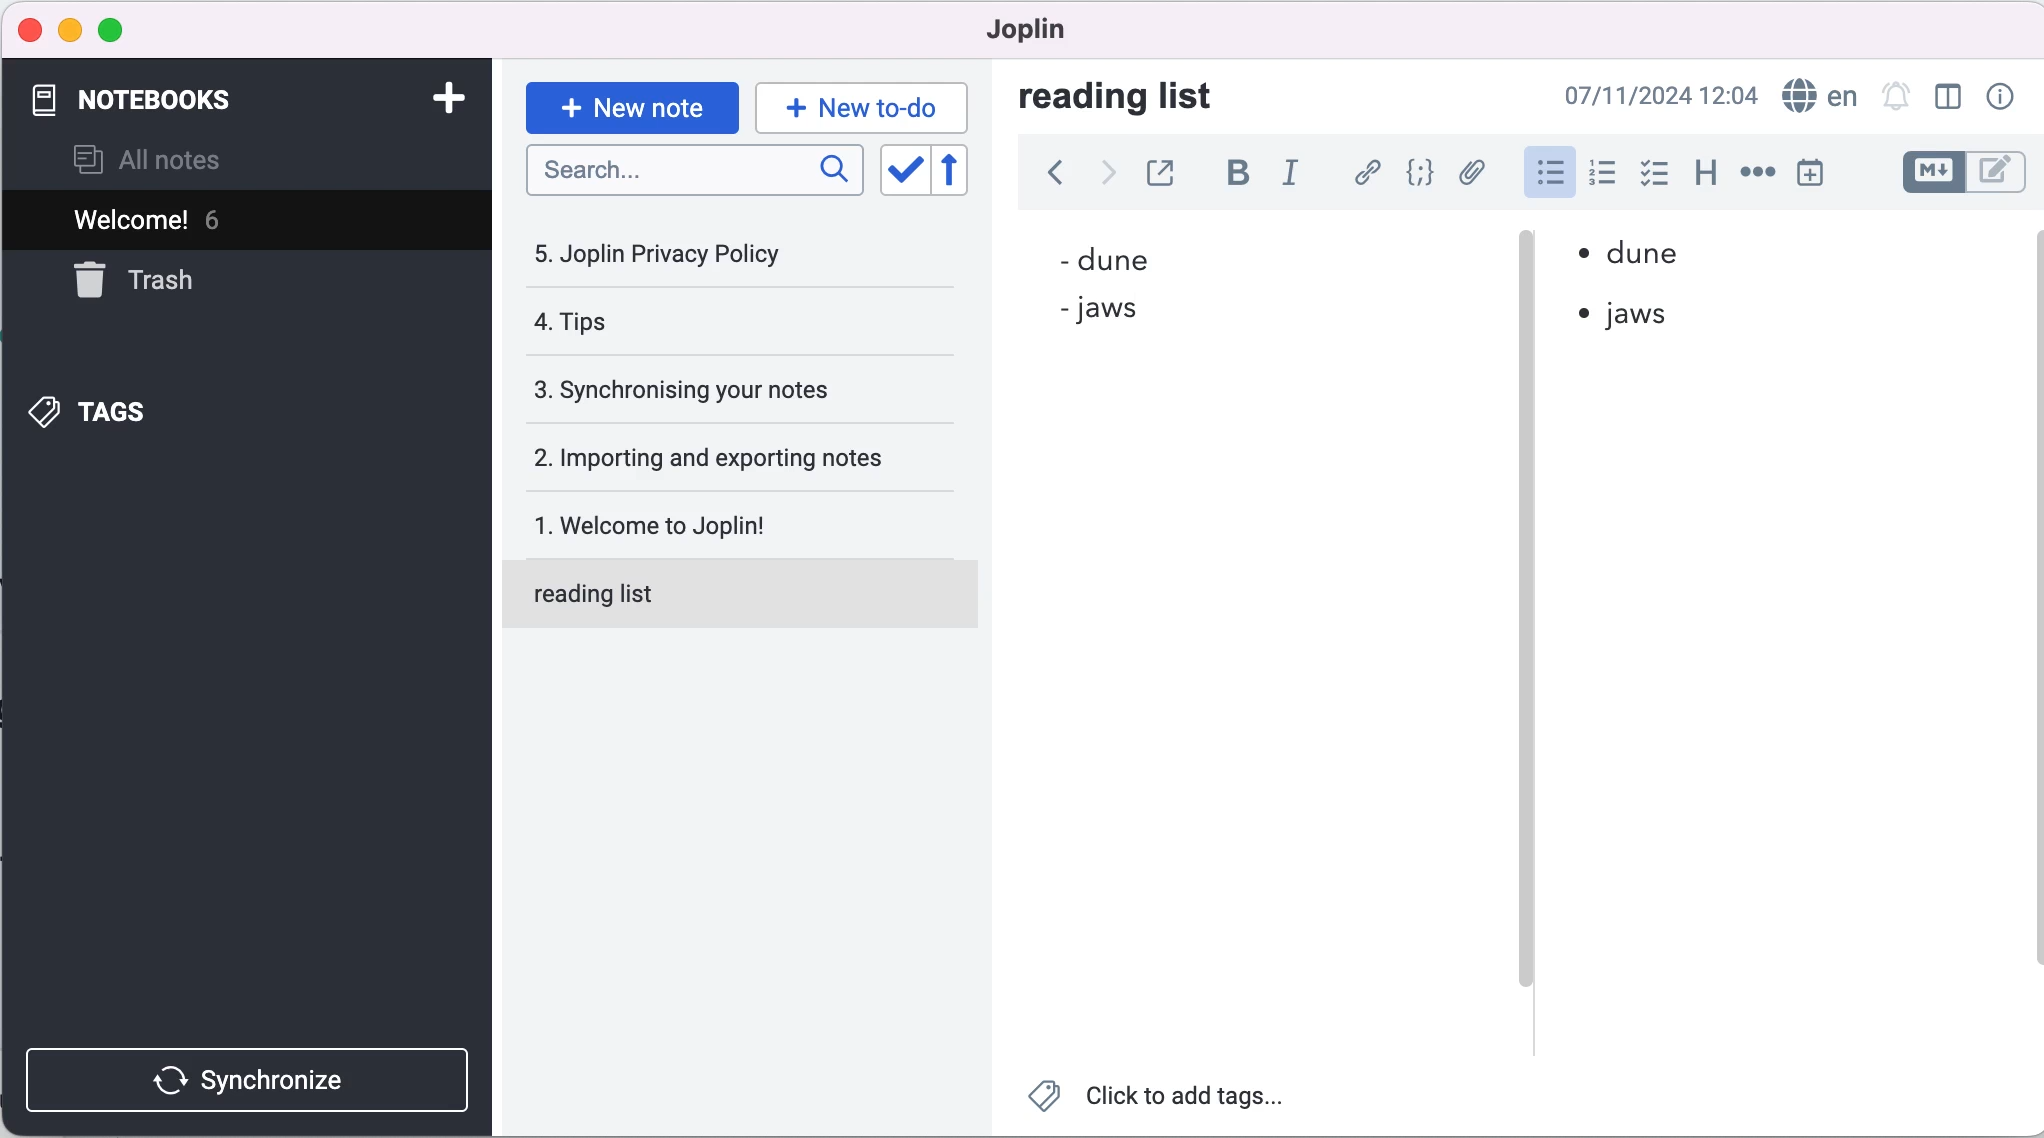  Describe the element at coordinates (1542, 177) in the screenshot. I see `bulleted list` at that location.